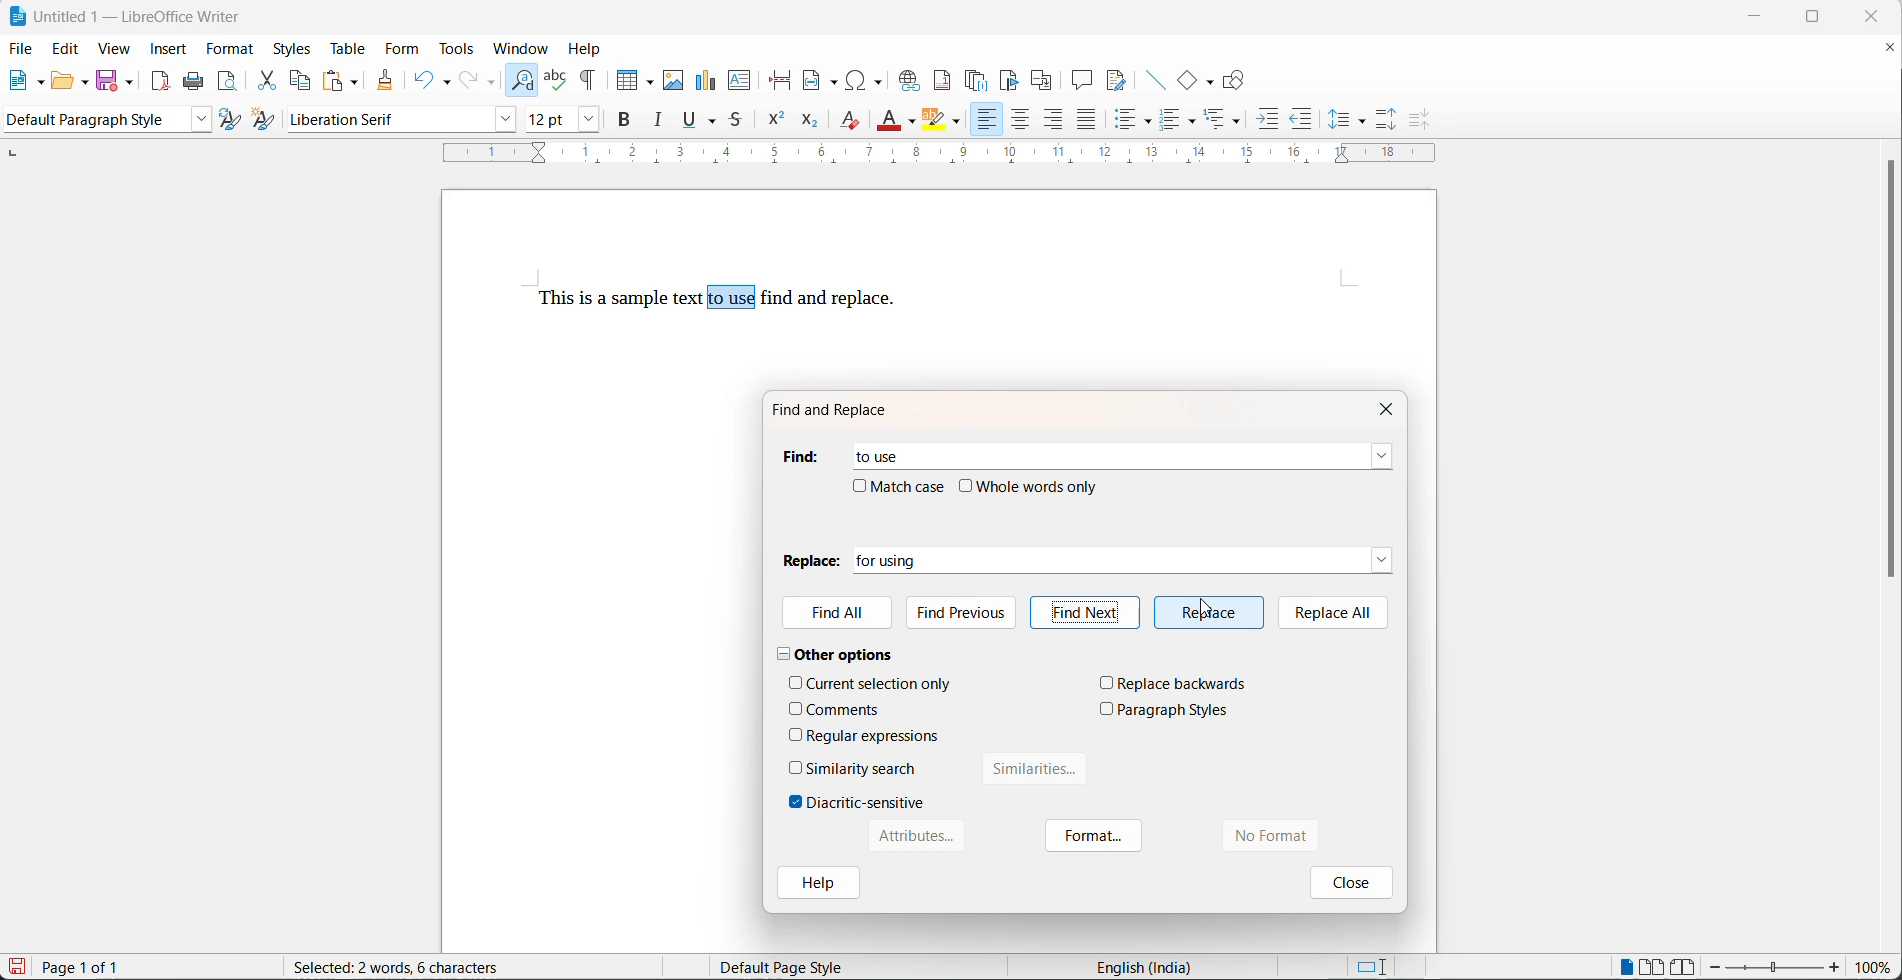 This screenshot has height=980, width=1902. What do you see at coordinates (1334, 611) in the screenshot?
I see `replace all` at bounding box center [1334, 611].